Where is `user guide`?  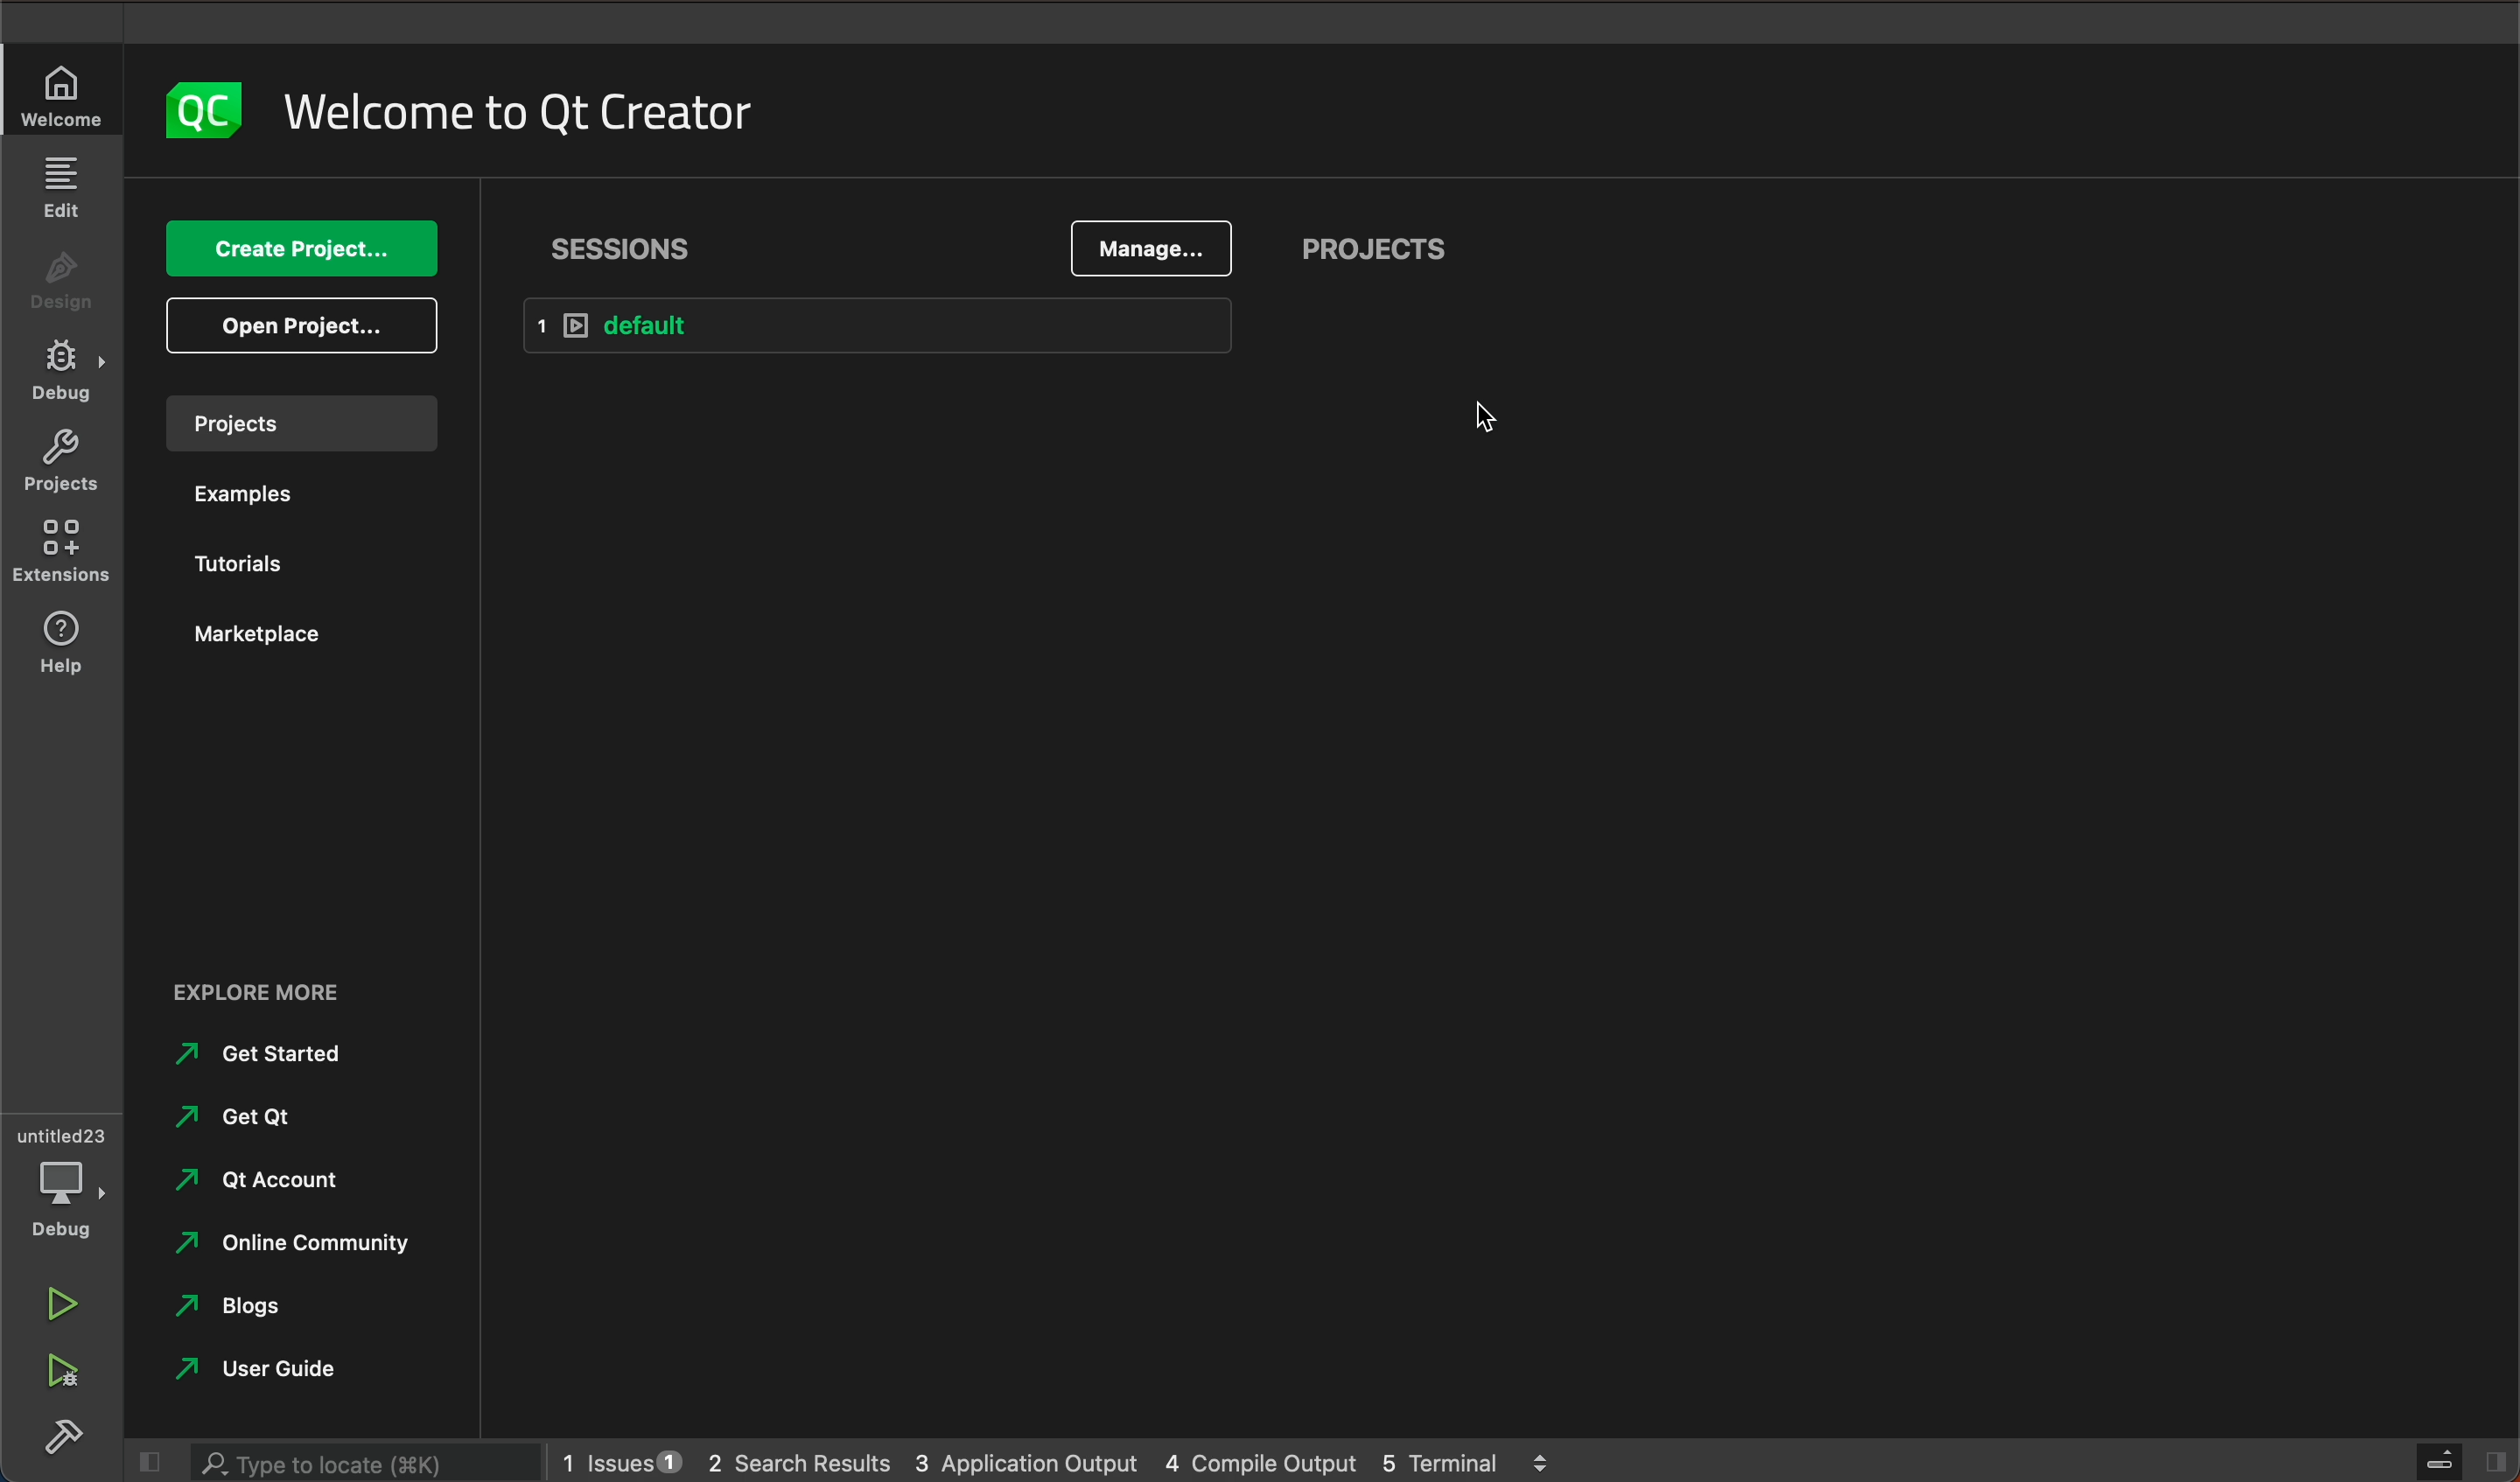 user guide is located at coordinates (279, 1370).